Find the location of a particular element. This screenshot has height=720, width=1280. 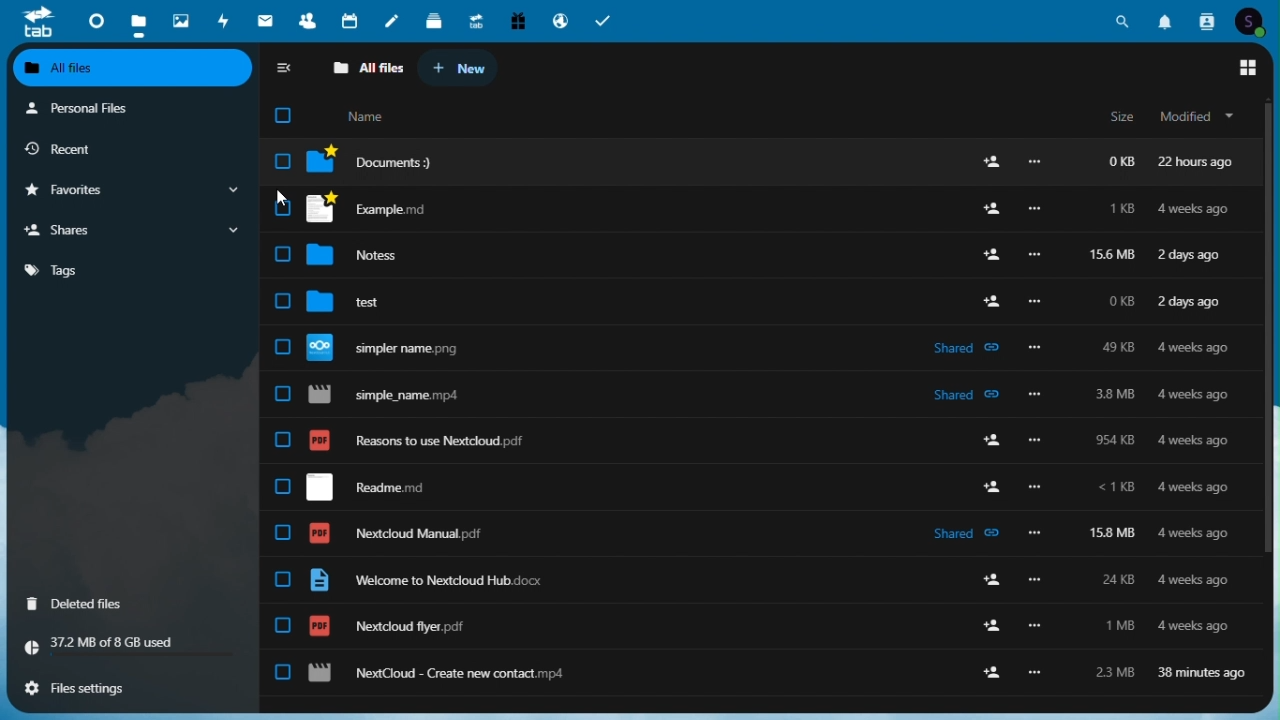

Upgrade is located at coordinates (476, 20).